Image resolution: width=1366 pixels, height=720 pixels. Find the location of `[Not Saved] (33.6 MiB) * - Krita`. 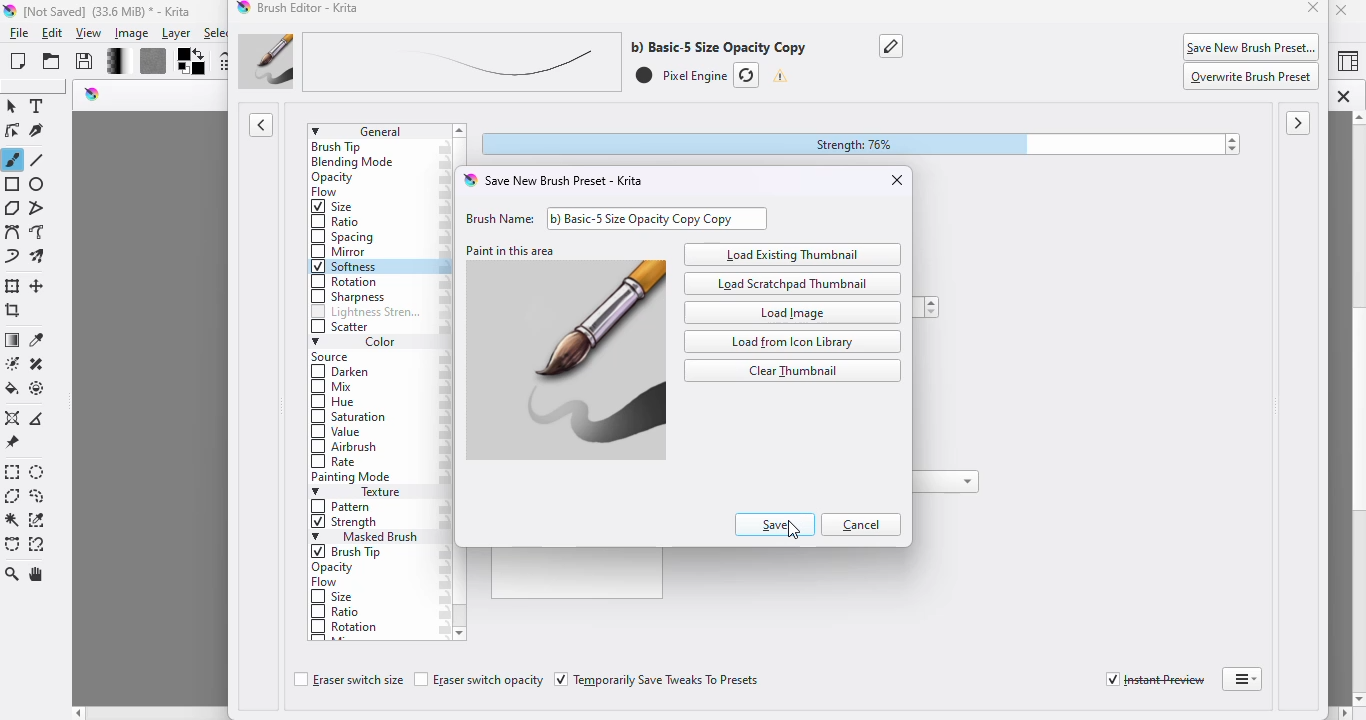

[Not Saved] (33.6 MiB) * - Krita is located at coordinates (117, 11).